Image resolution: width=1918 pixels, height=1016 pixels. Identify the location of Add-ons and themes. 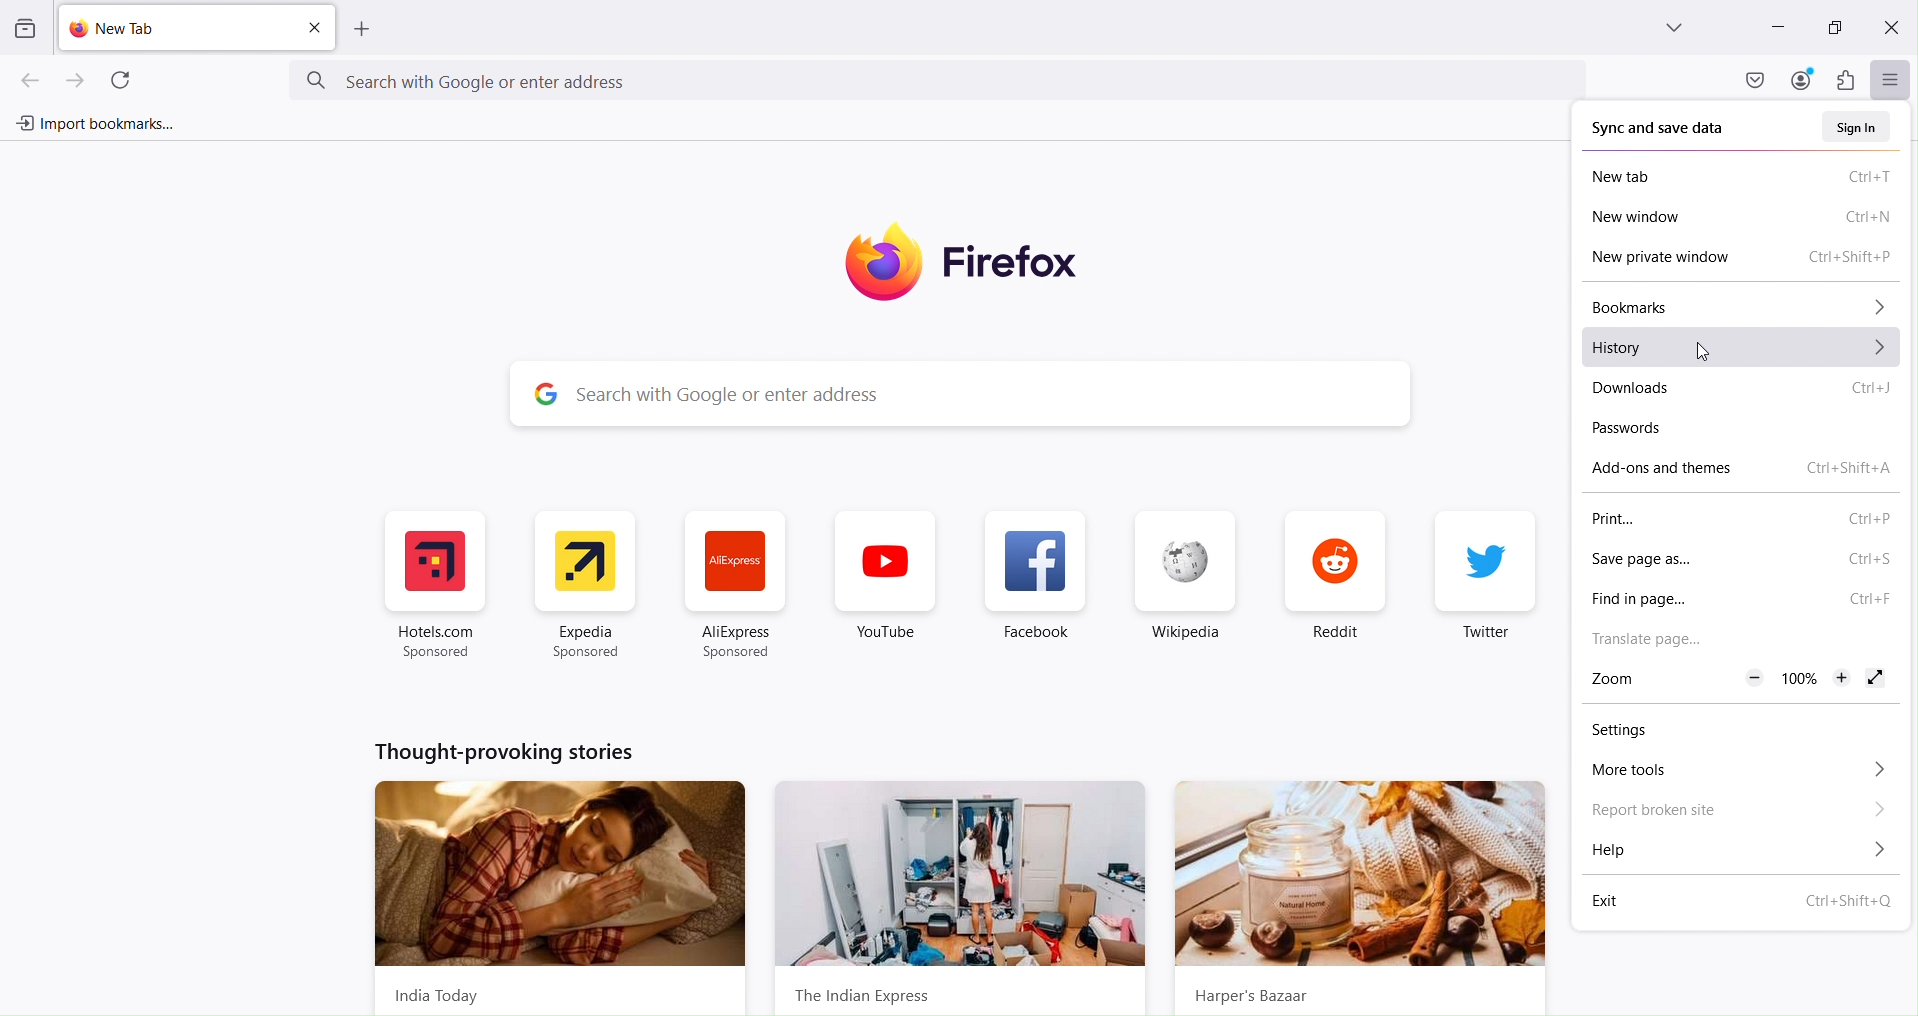
(1748, 470).